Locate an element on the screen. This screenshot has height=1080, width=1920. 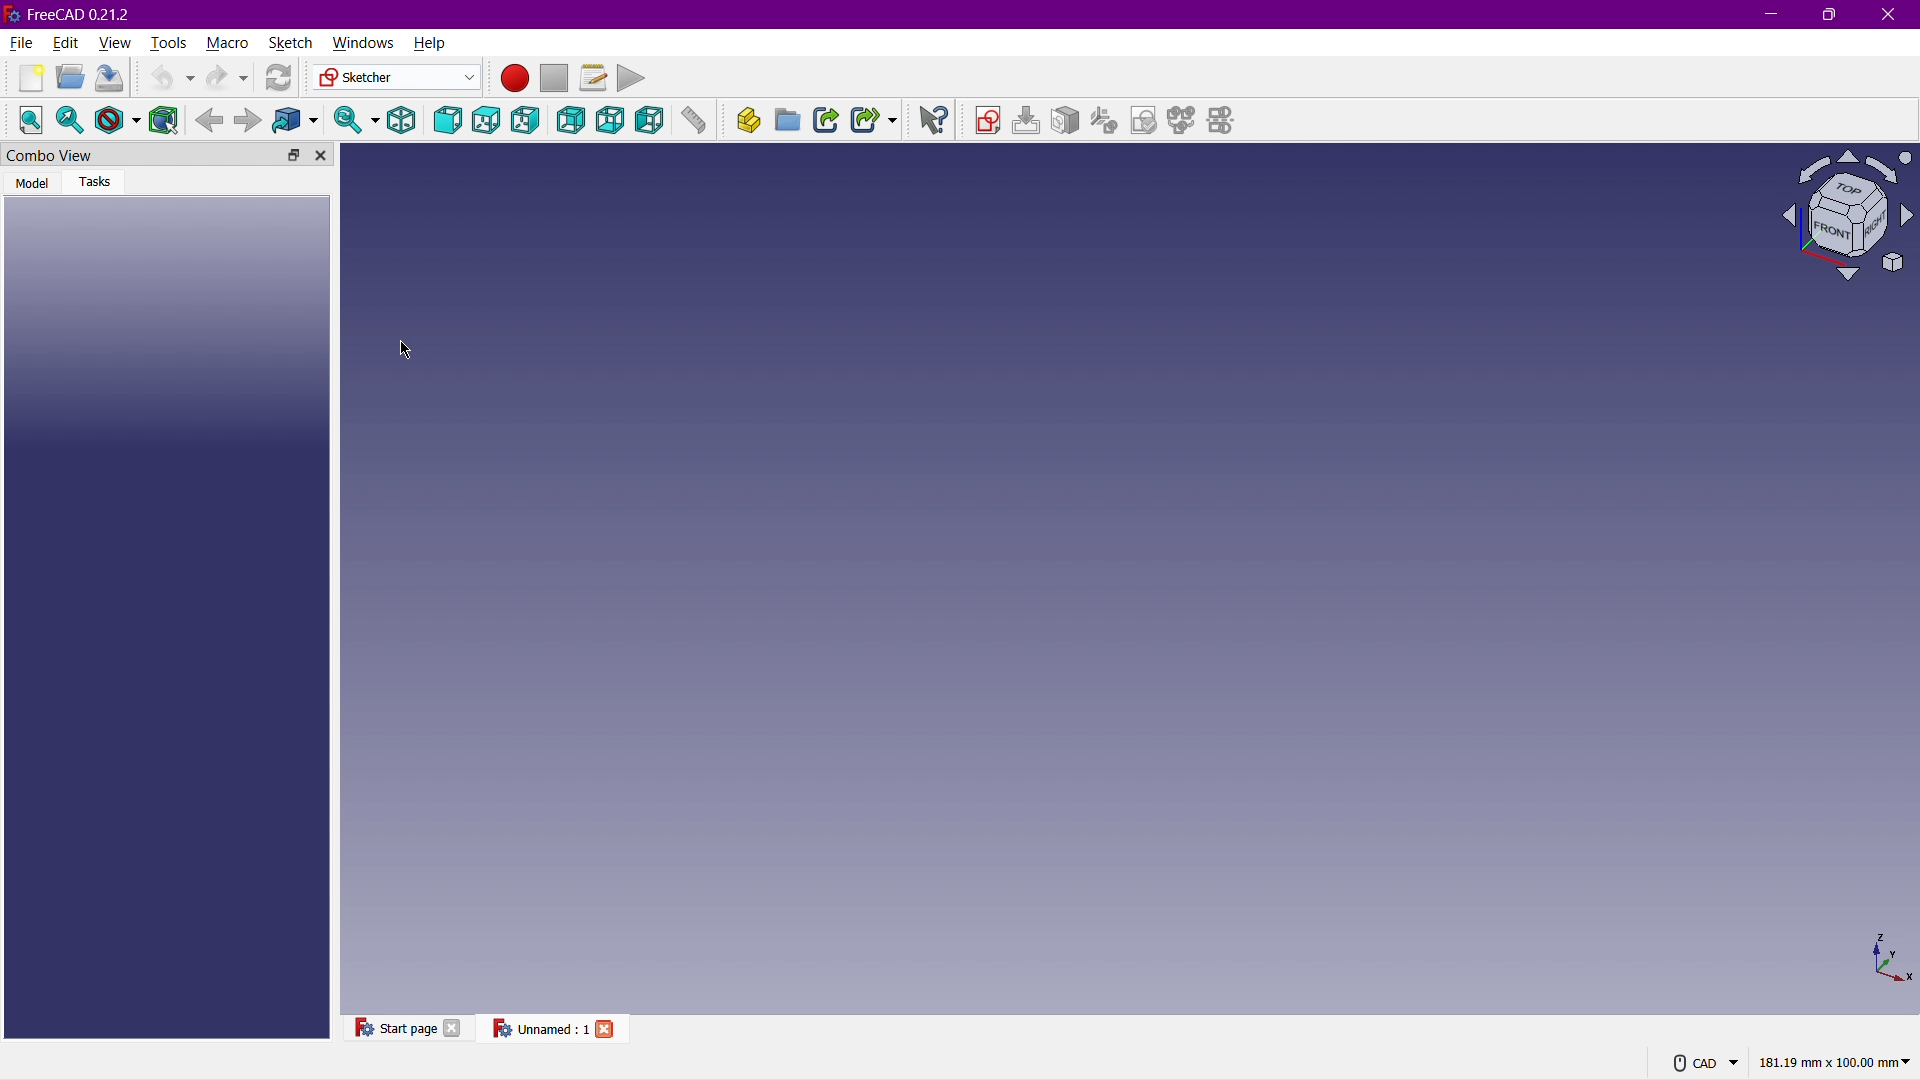
Bottom is located at coordinates (610, 118).